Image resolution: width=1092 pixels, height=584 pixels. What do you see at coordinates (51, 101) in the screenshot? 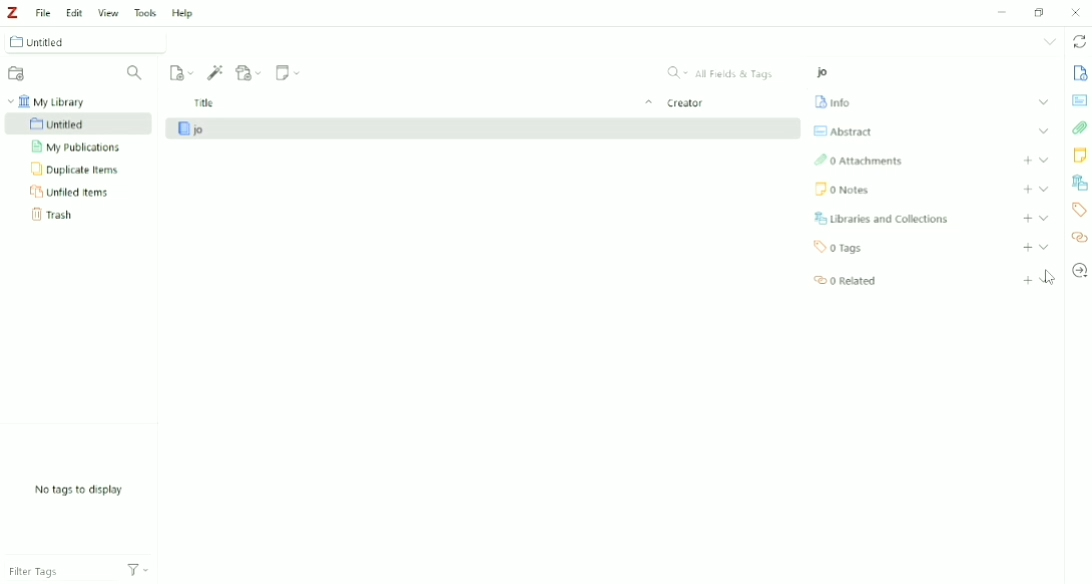
I see `My Library` at bounding box center [51, 101].